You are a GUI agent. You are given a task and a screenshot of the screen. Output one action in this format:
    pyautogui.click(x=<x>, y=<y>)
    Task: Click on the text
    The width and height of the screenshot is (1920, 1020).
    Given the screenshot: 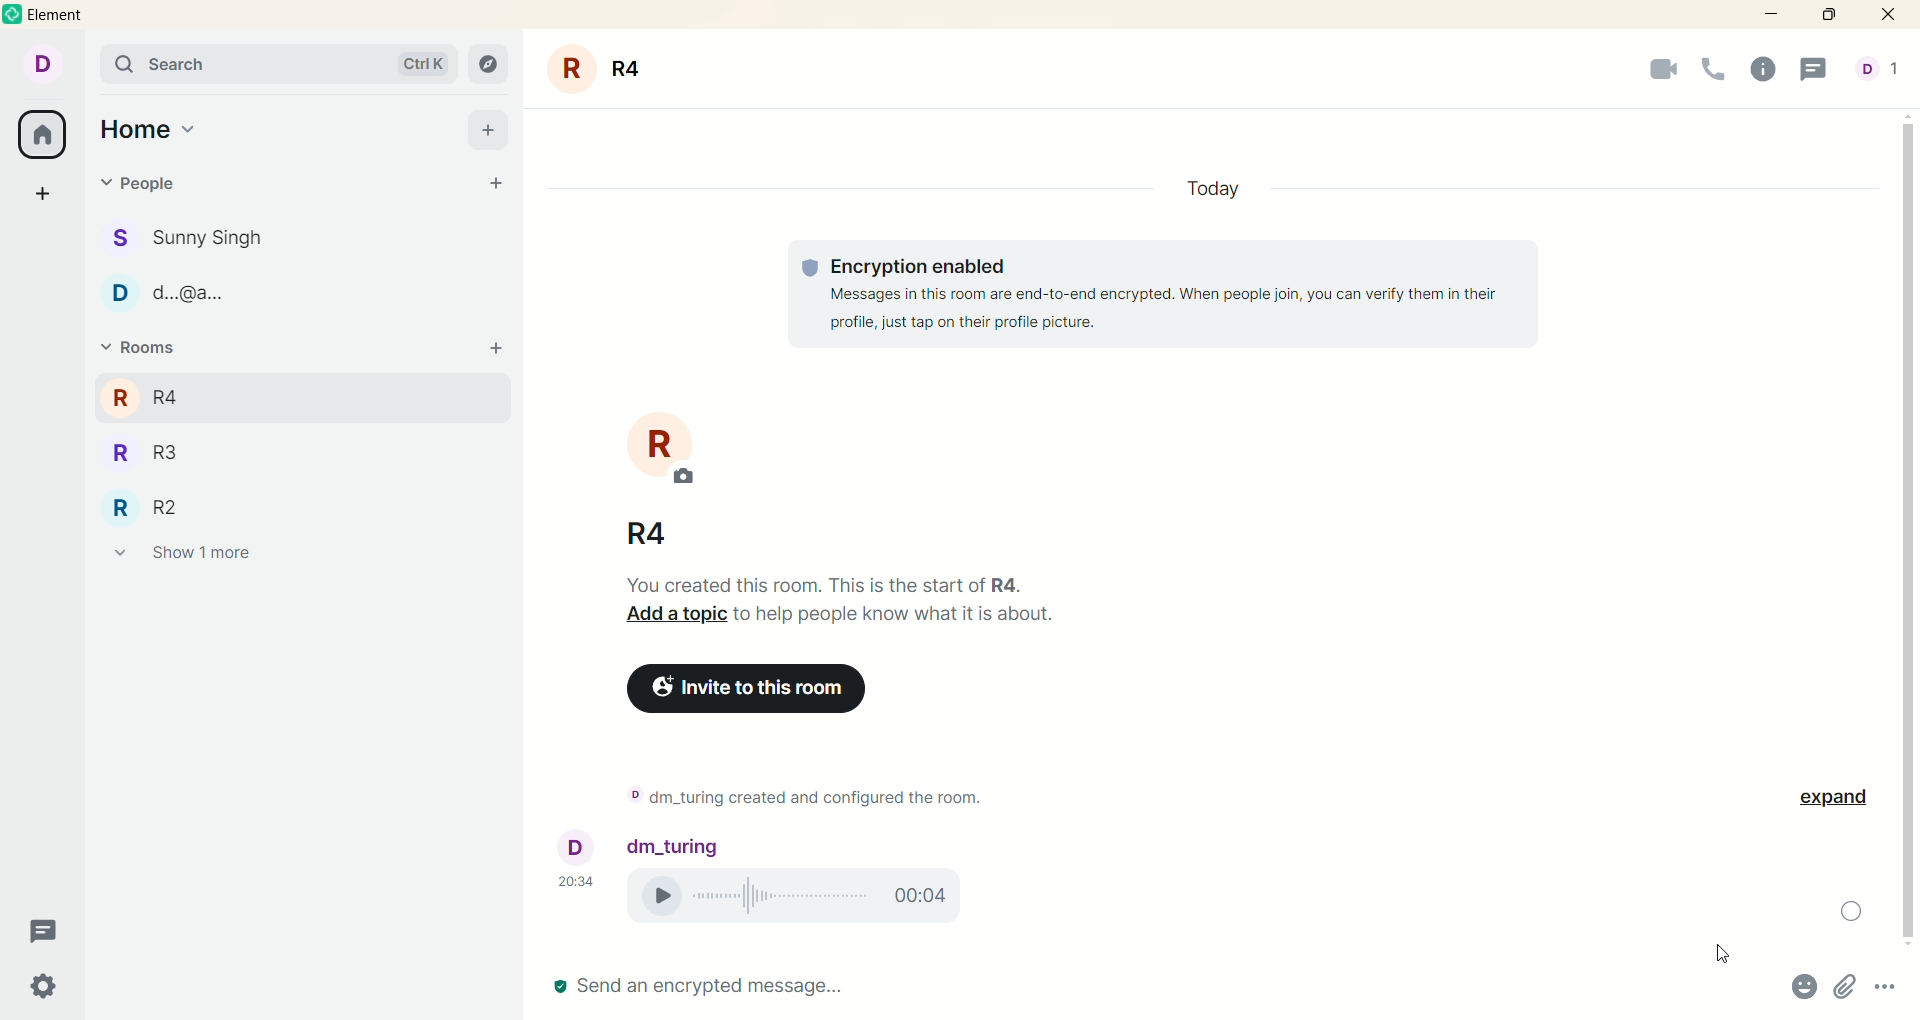 What is the action you would take?
    pyautogui.click(x=1172, y=302)
    